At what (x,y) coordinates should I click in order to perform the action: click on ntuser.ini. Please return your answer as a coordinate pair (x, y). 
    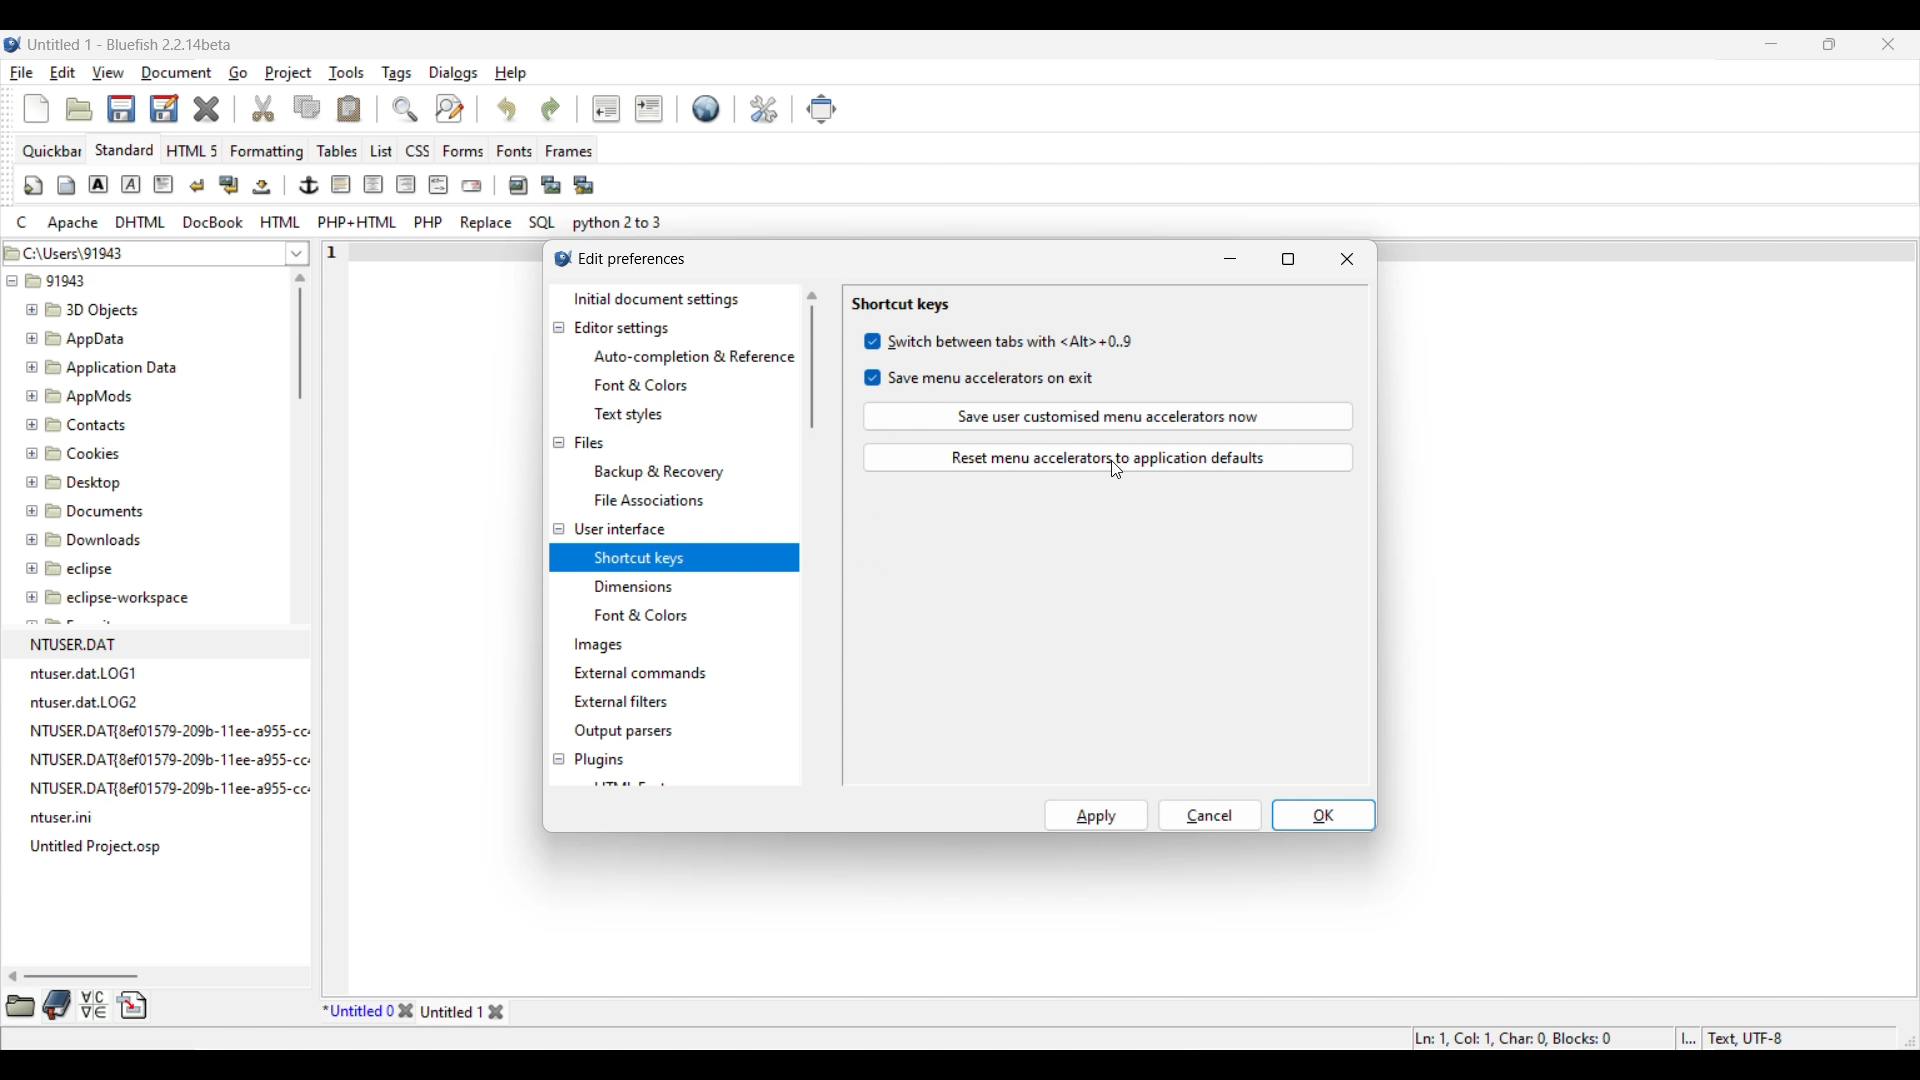
    Looking at the image, I should click on (68, 820).